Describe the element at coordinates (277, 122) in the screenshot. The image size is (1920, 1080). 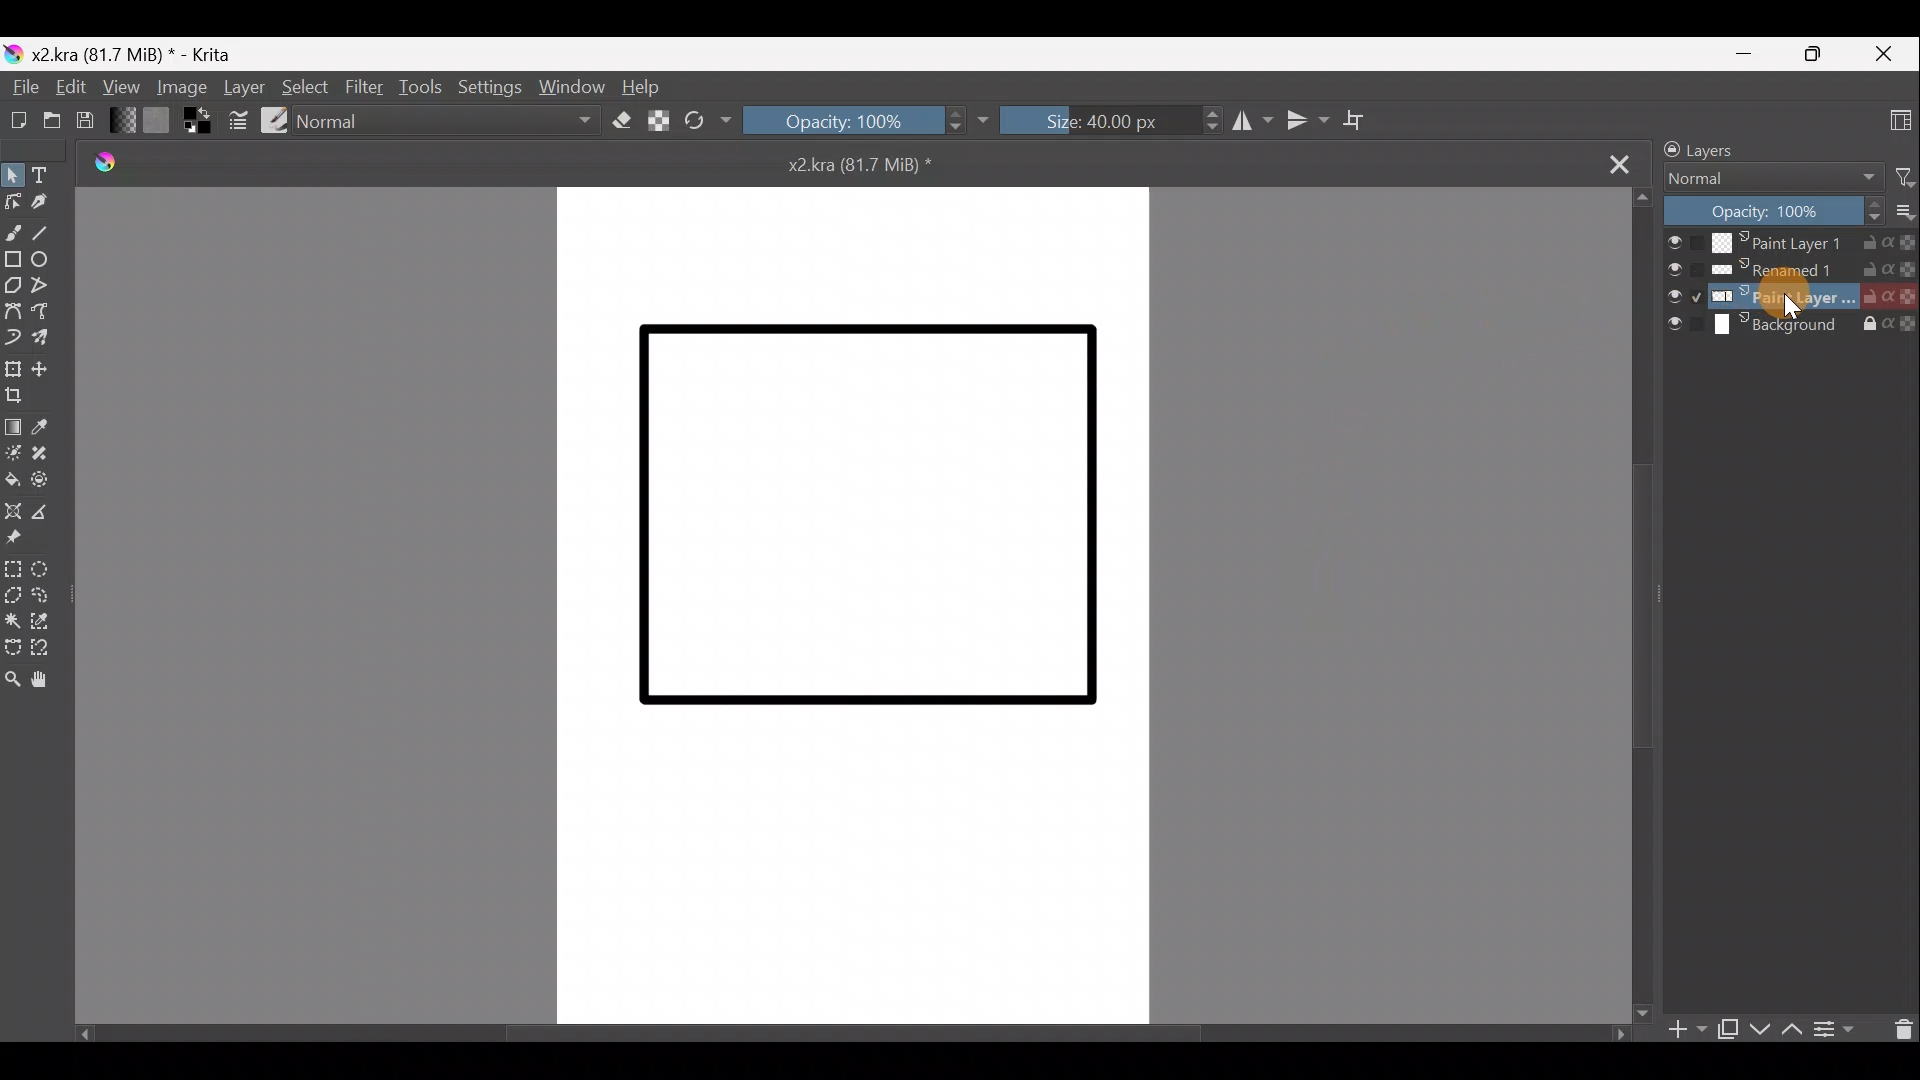
I see `Choose brush preset` at that location.